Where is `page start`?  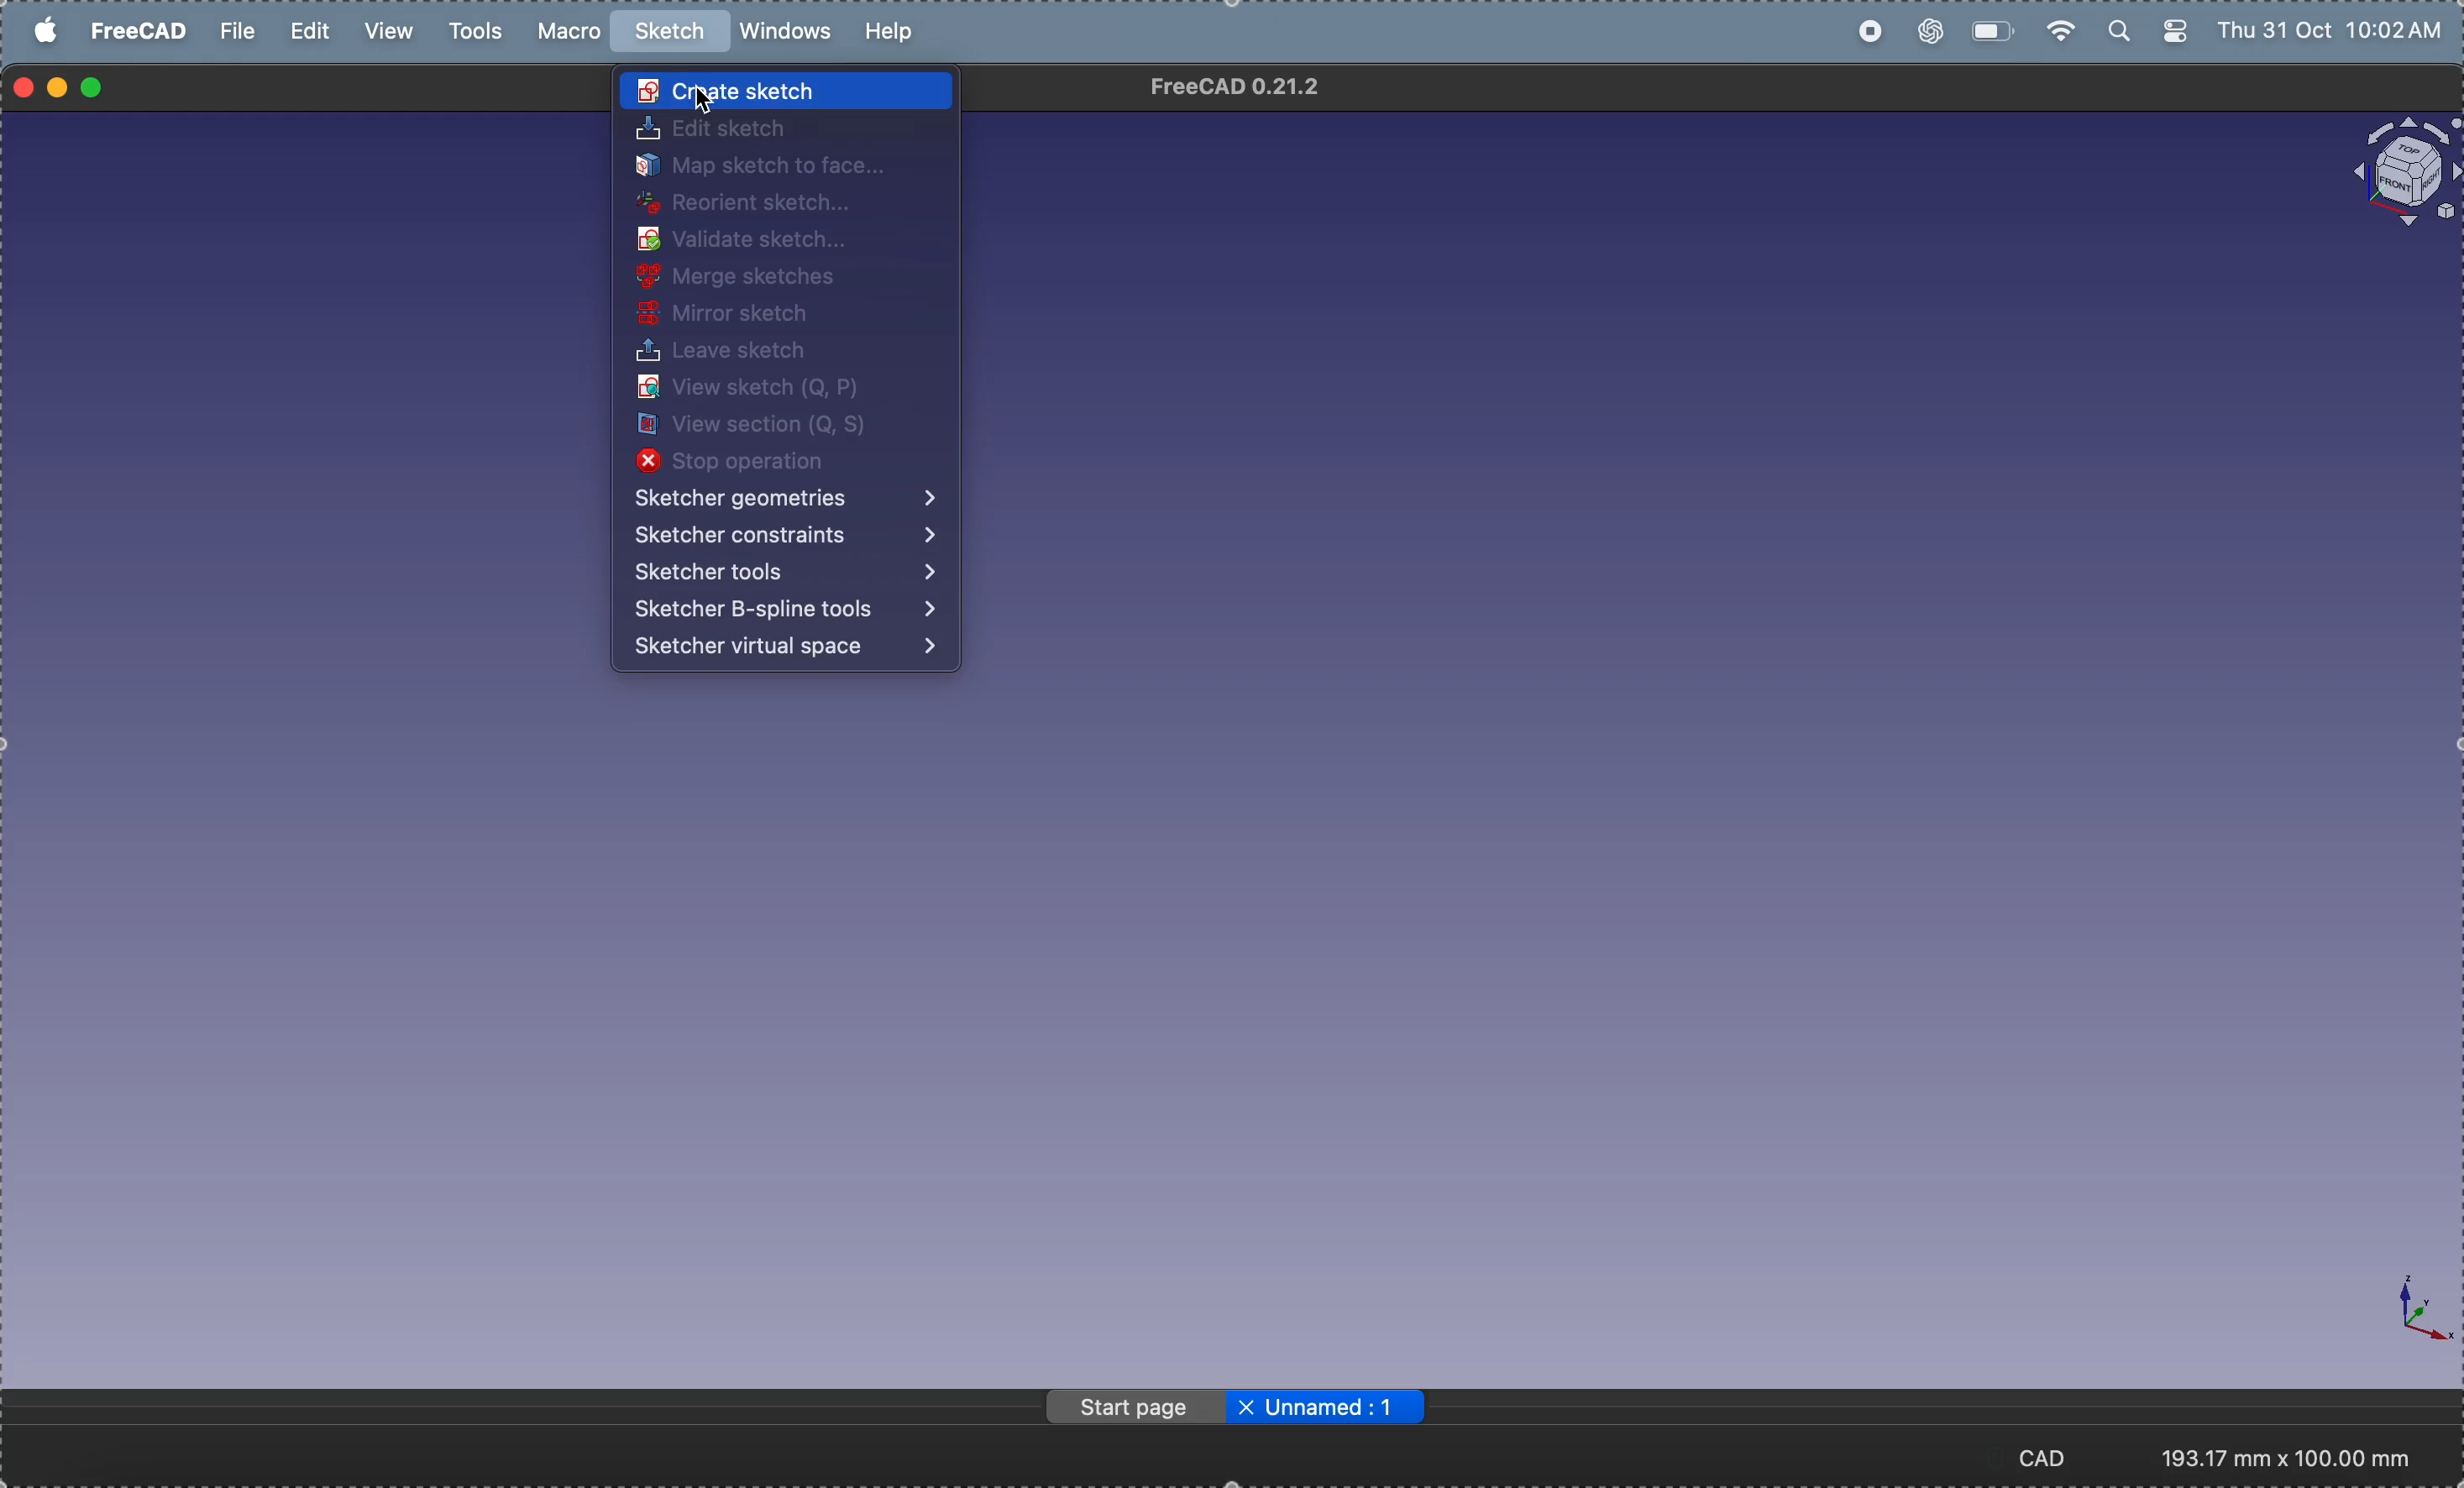 page start is located at coordinates (1134, 1407).